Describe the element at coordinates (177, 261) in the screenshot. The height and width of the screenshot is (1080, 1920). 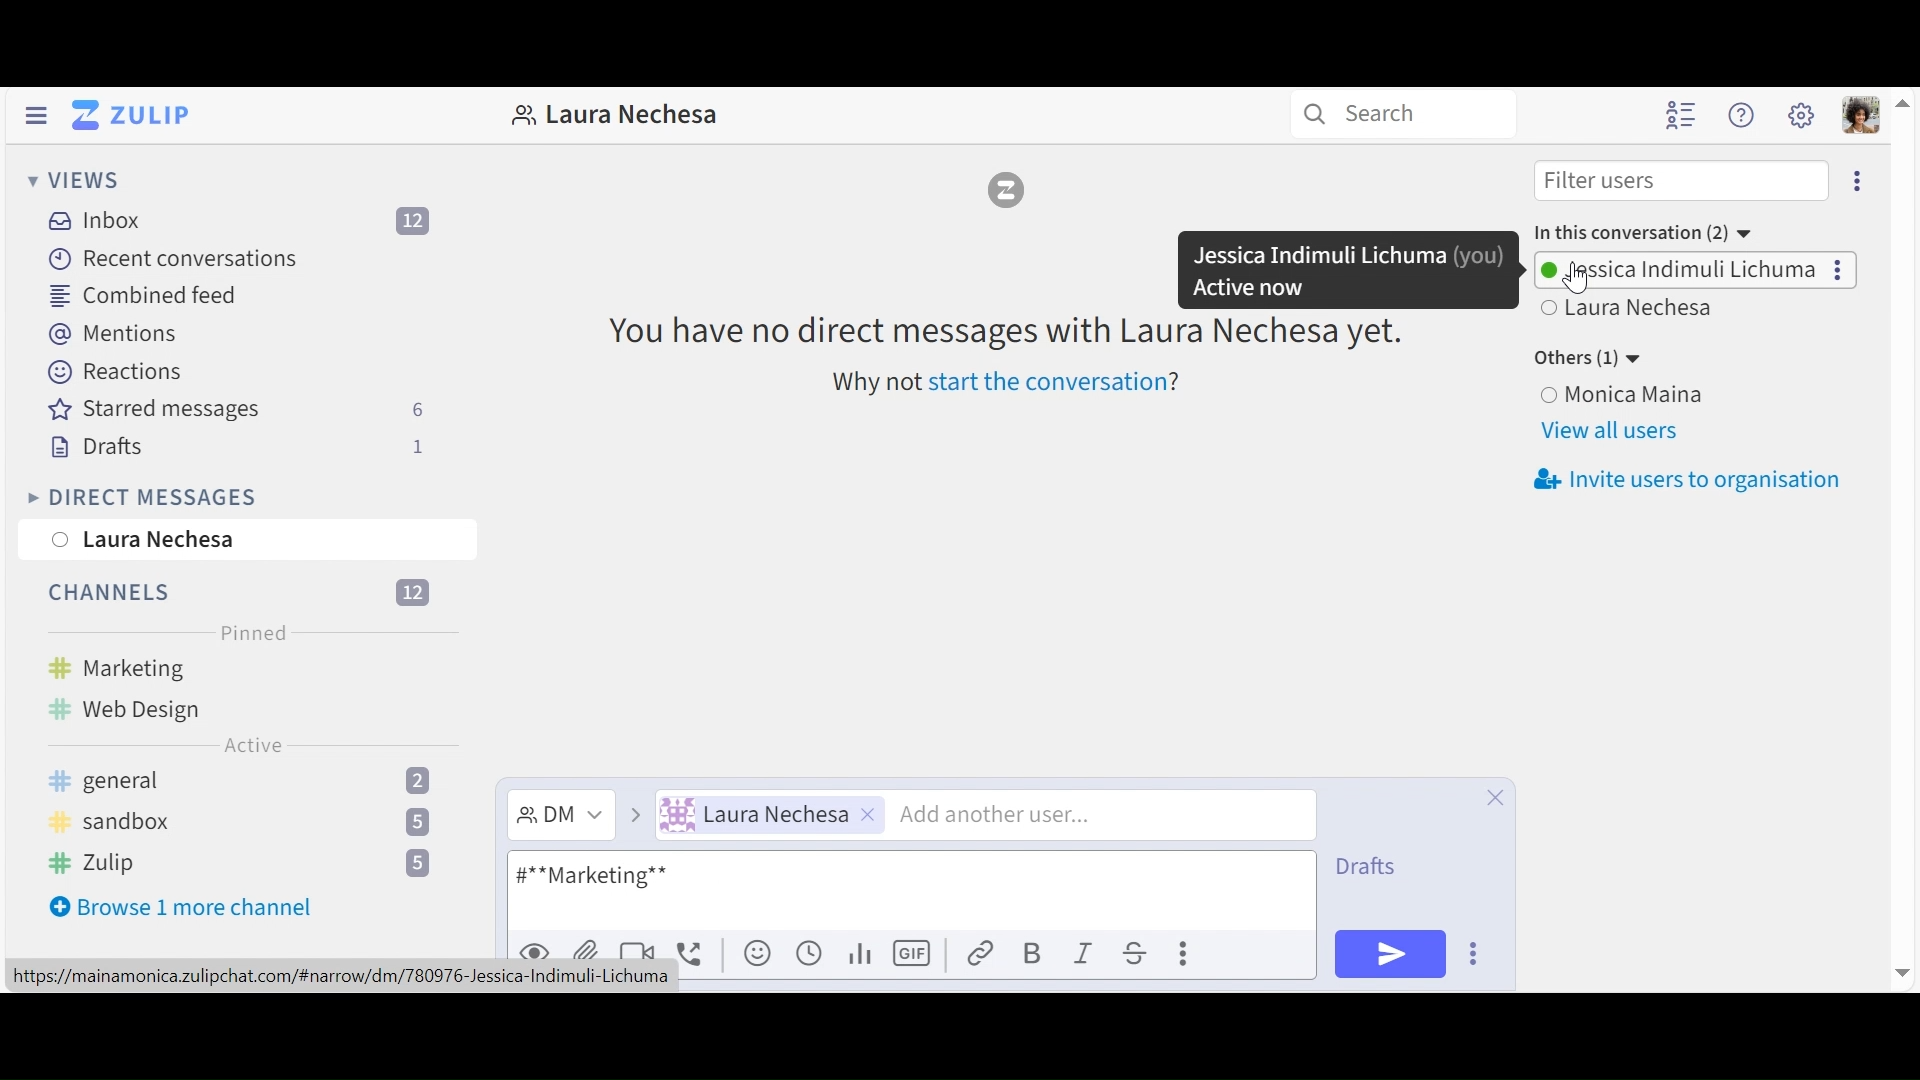
I see `Recent Conversation` at that location.